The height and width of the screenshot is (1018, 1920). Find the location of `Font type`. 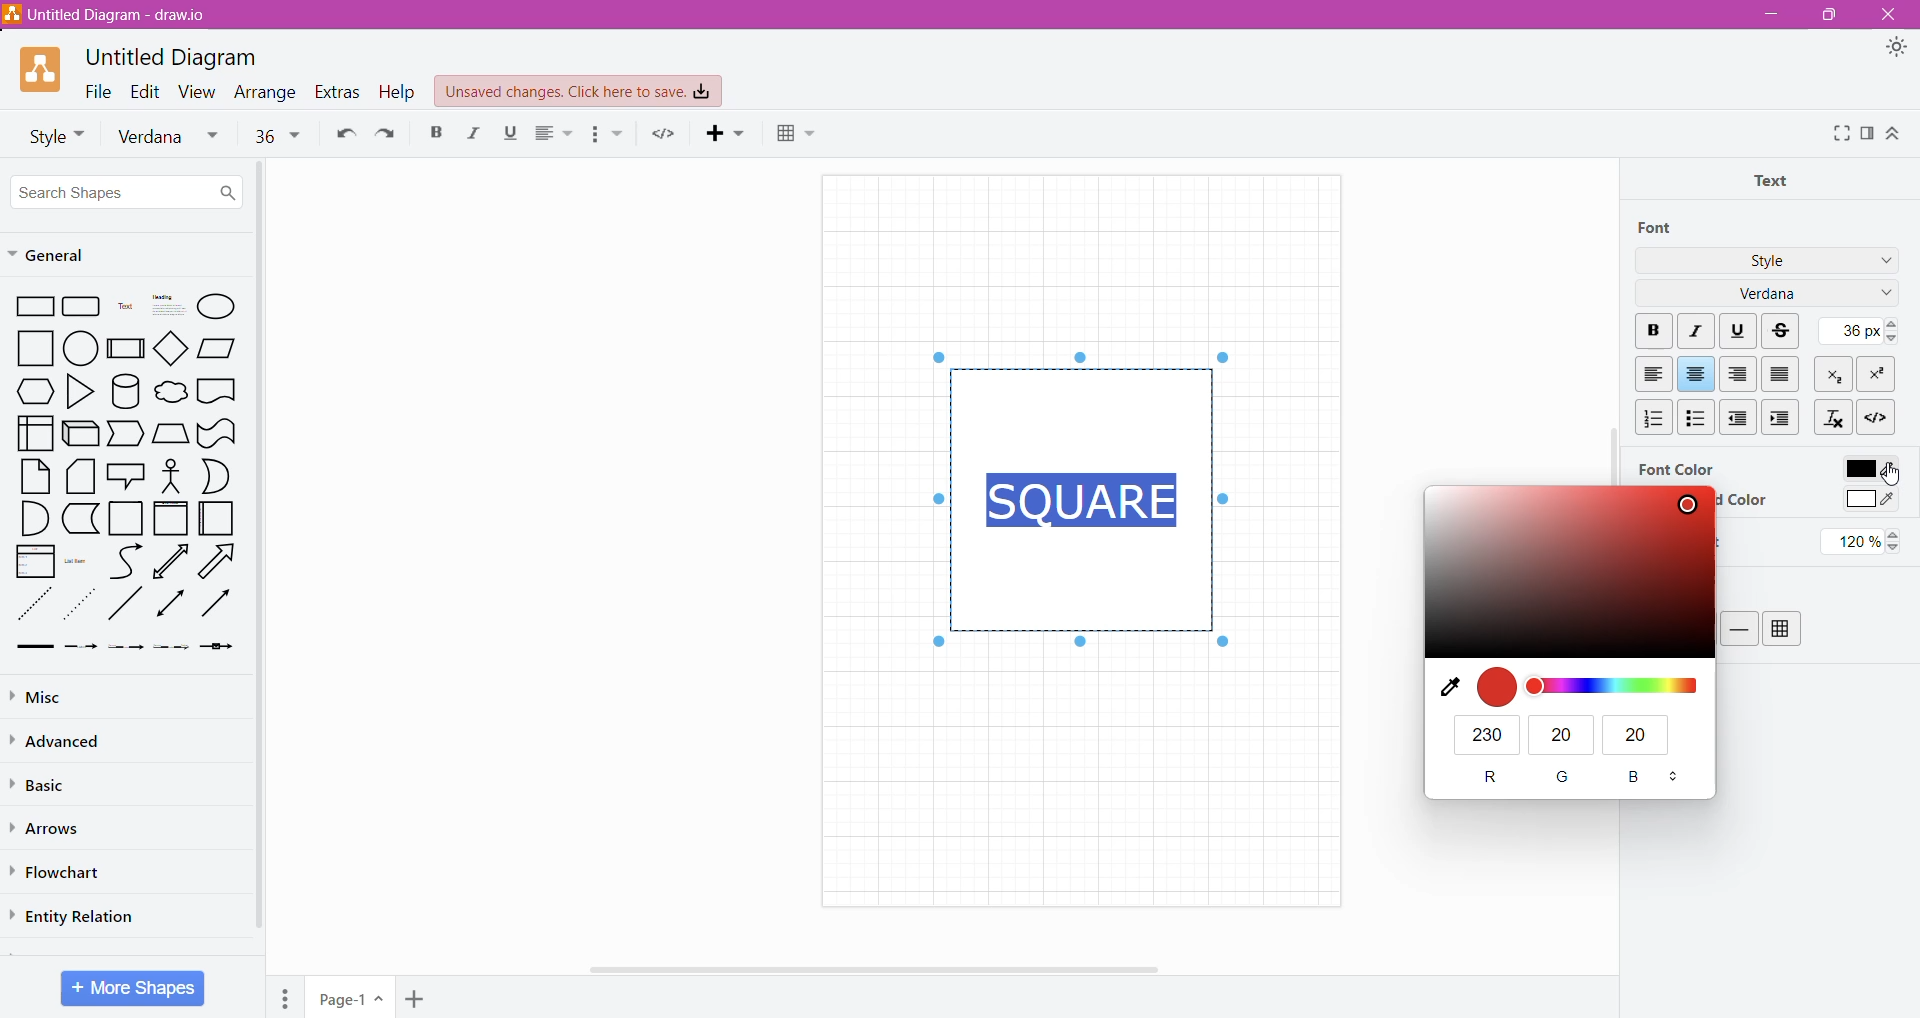

Font type is located at coordinates (173, 137).